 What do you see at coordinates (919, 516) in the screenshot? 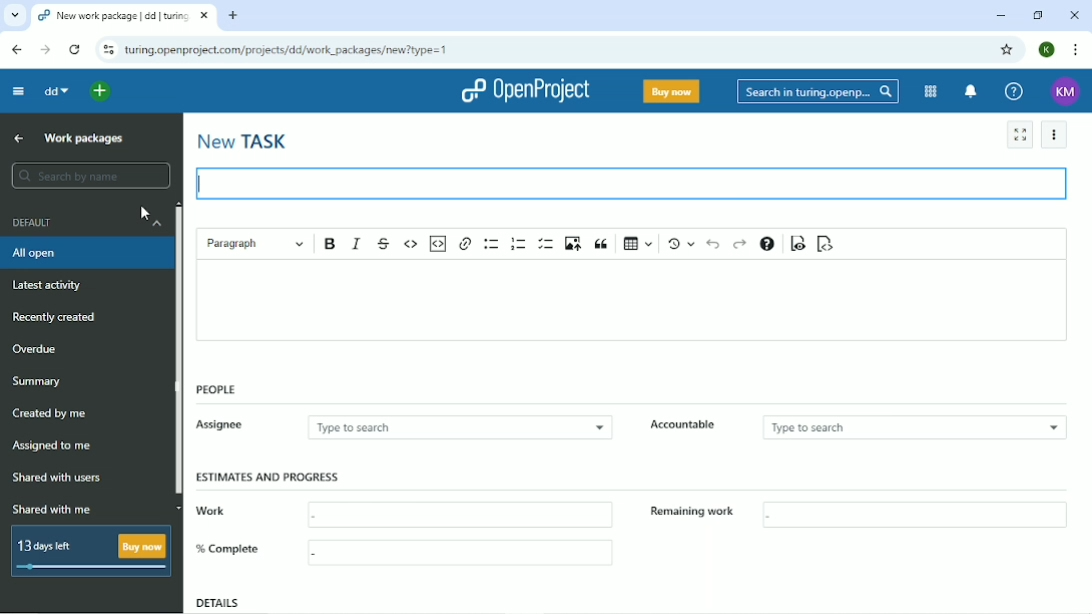
I see `box` at bounding box center [919, 516].